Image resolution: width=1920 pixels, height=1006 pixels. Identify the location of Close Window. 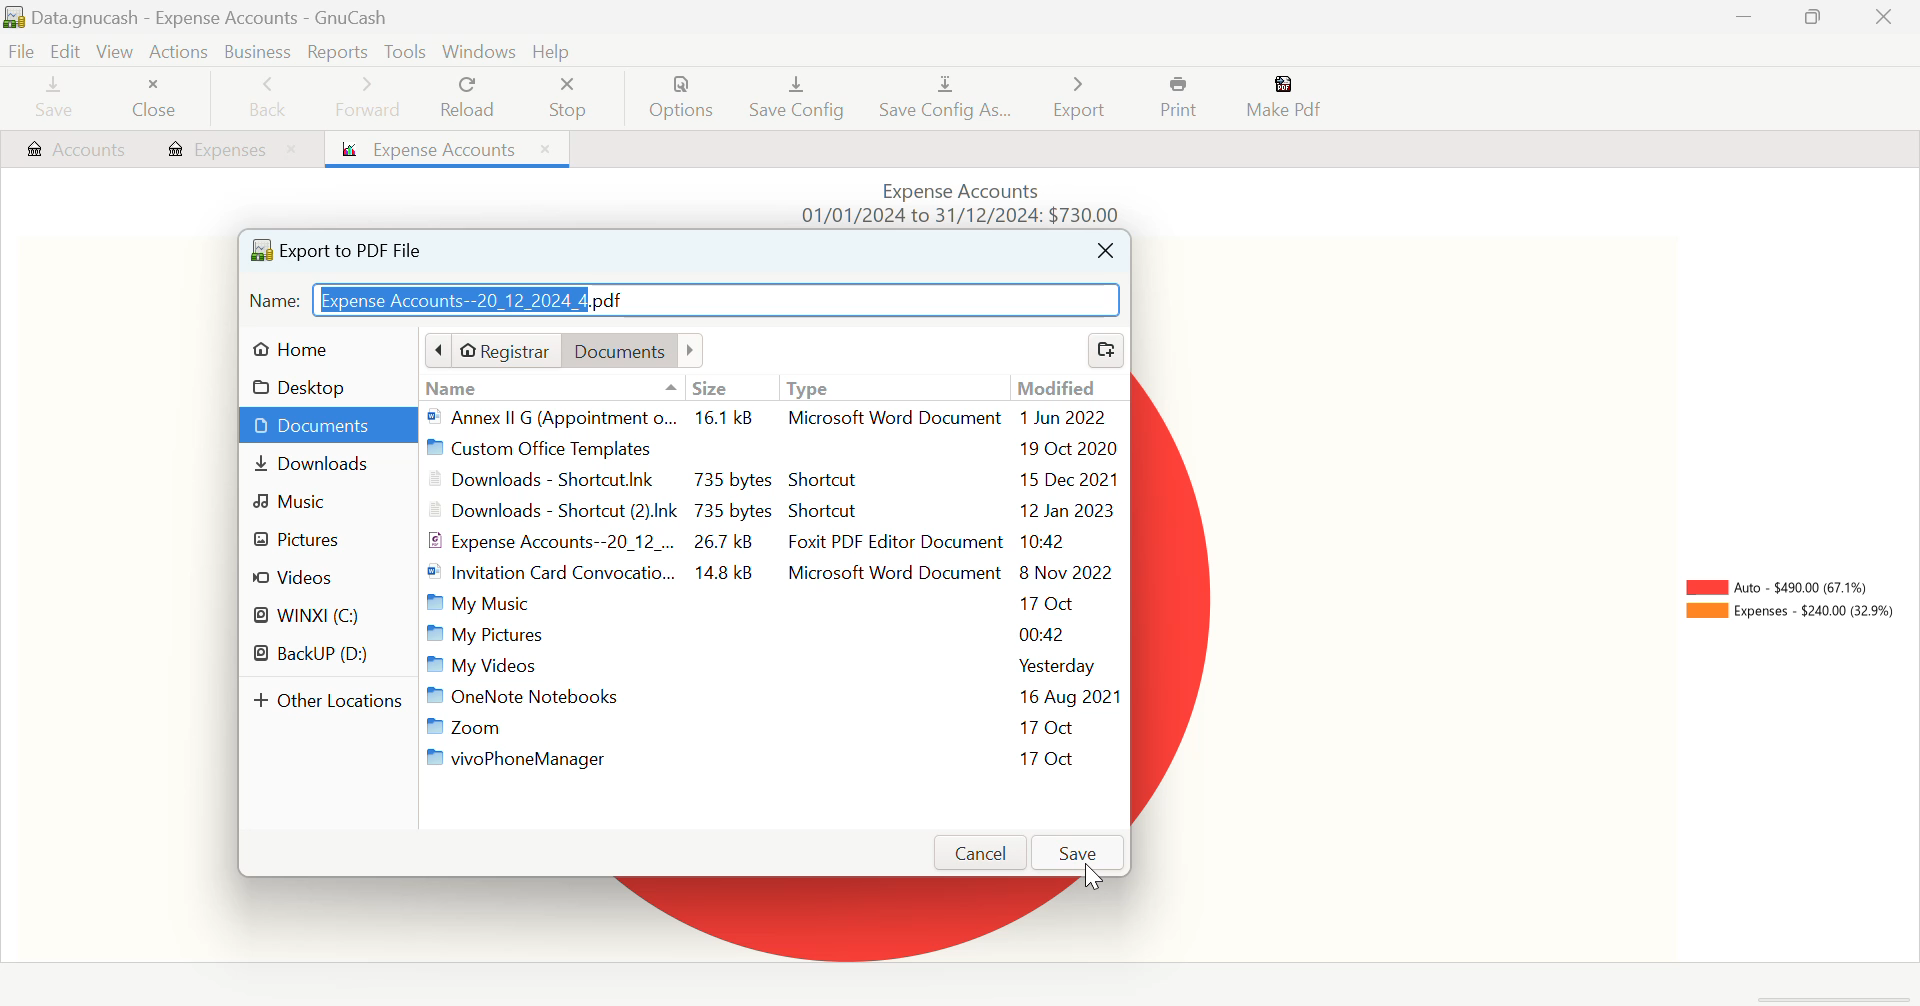
(1886, 17).